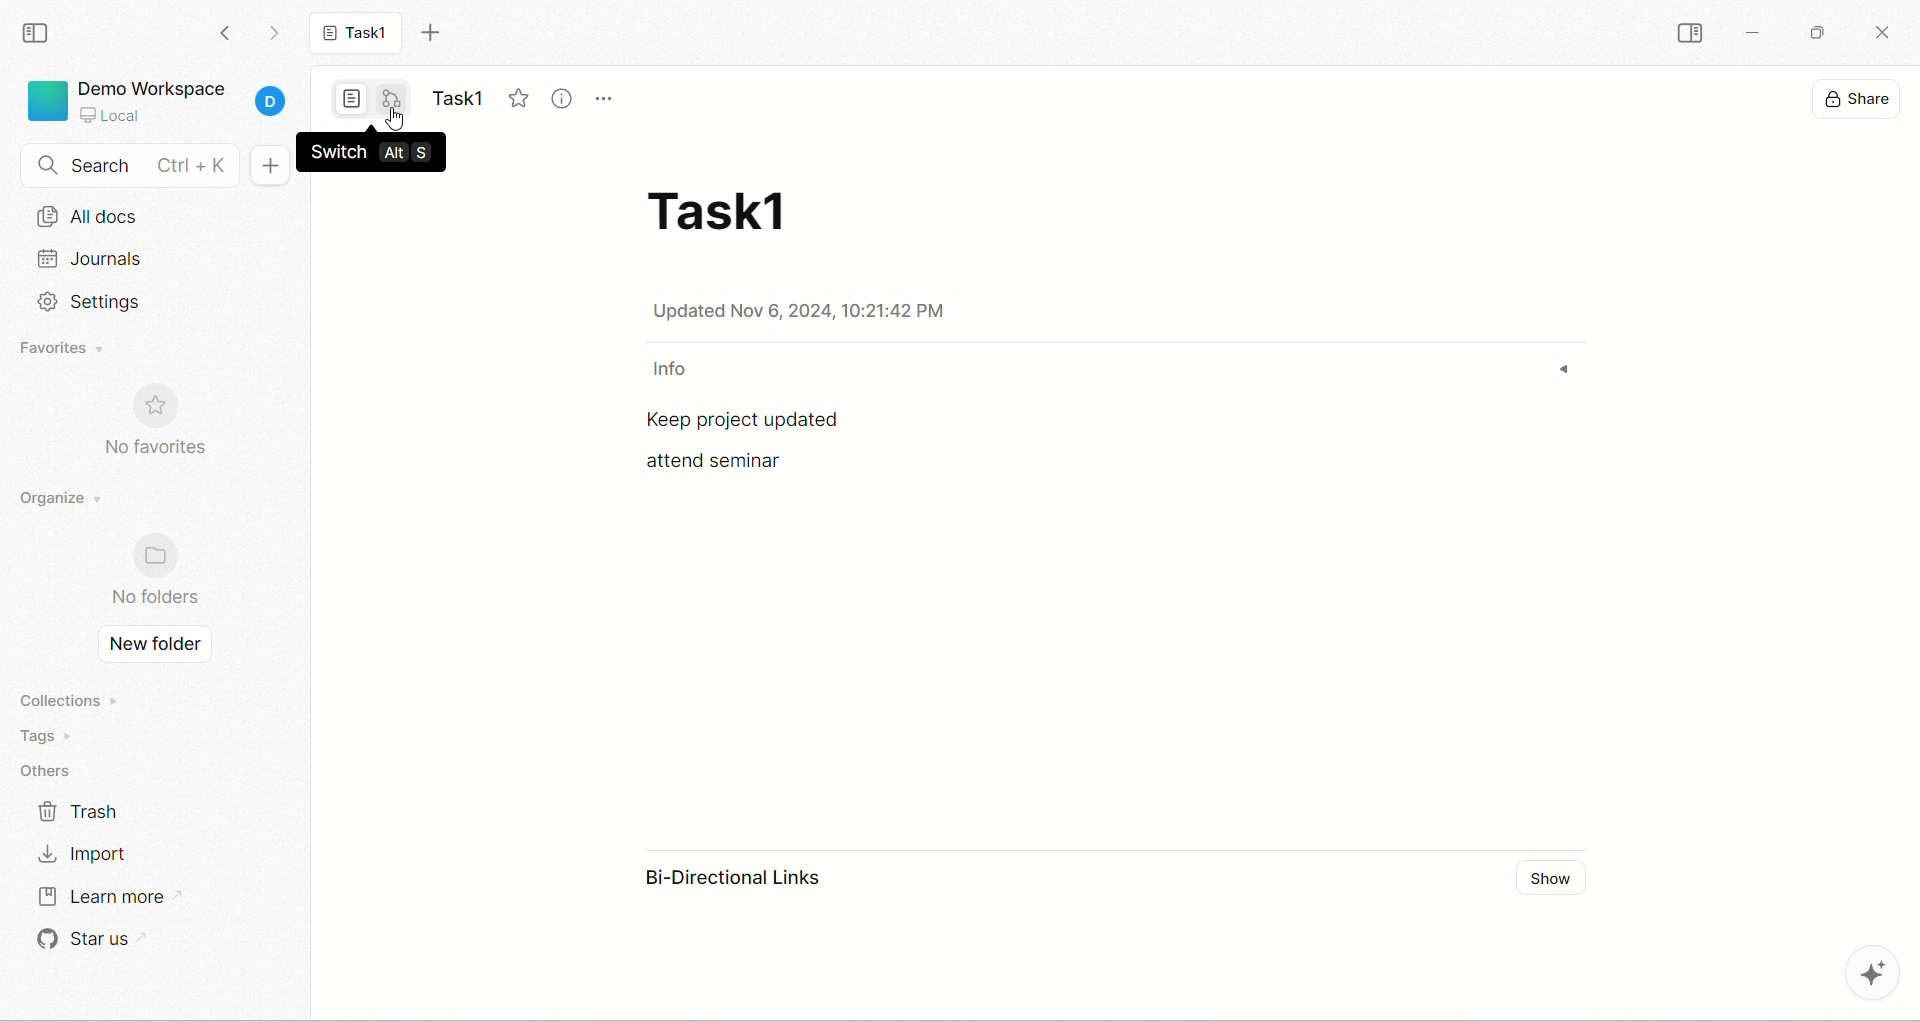 Image resolution: width=1920 pixels, height=1022 pixels. I want to click on show, so click(1553, 879).